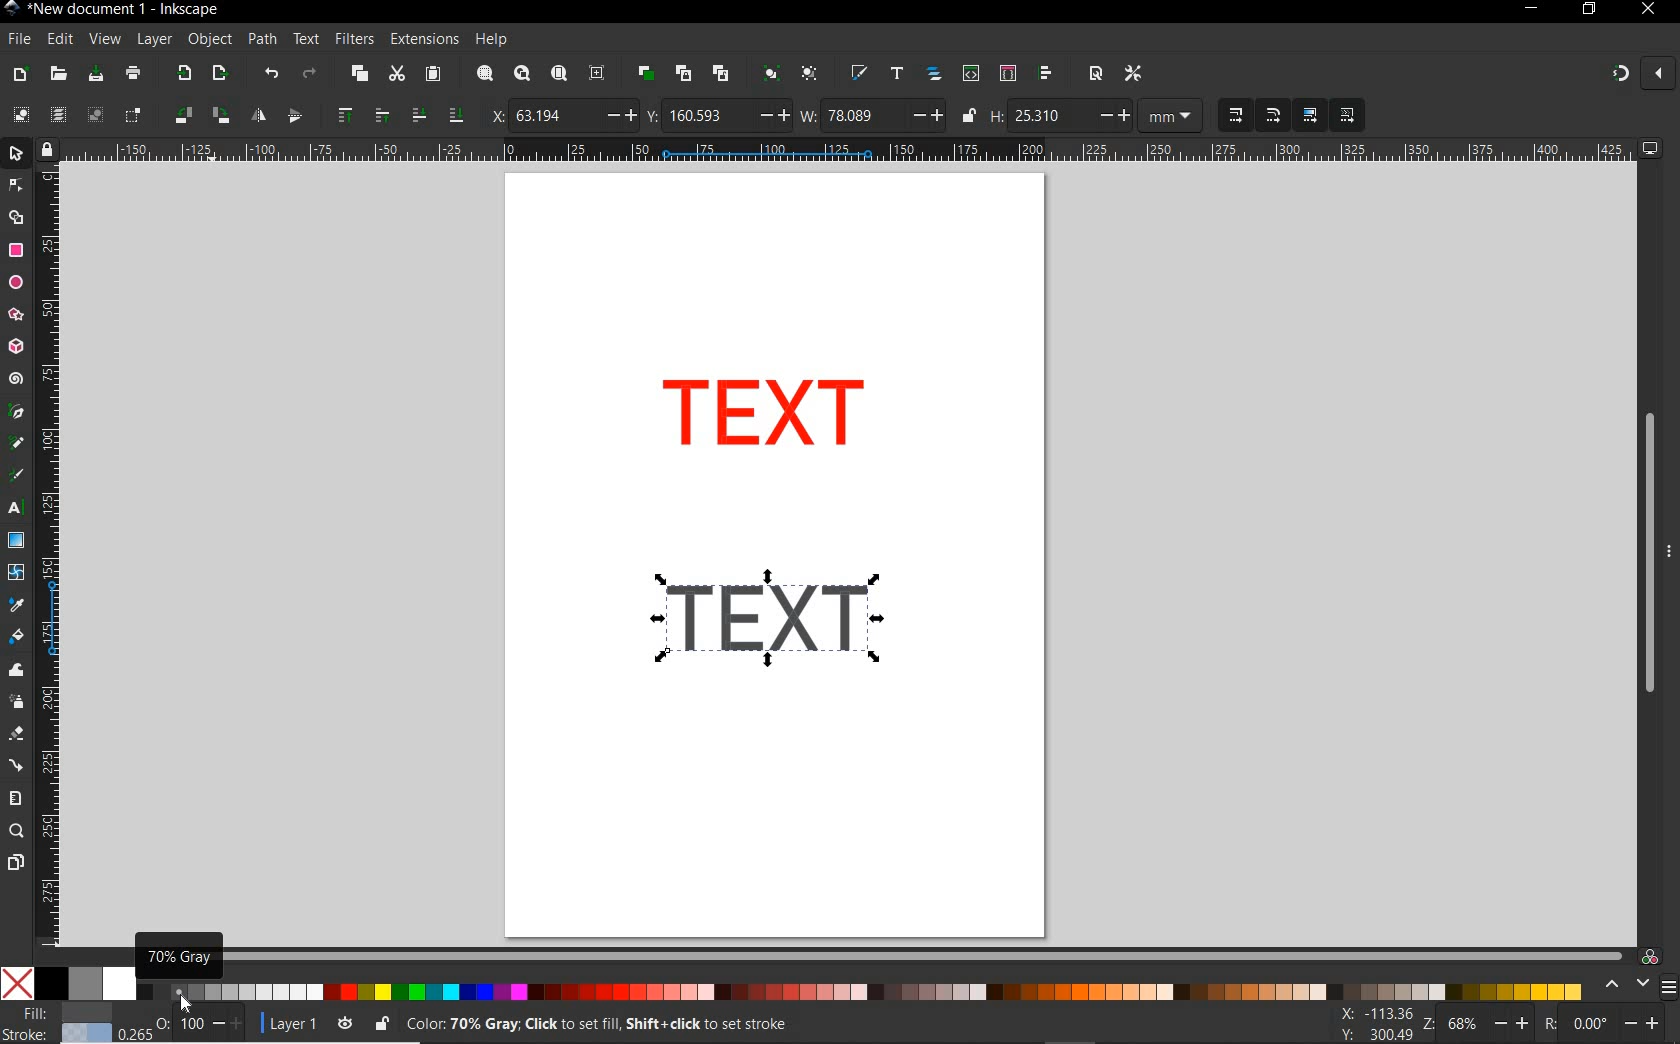  Describe the element at coordinates (1637, 985) in the screenshot. I see `select color palette` at that location.